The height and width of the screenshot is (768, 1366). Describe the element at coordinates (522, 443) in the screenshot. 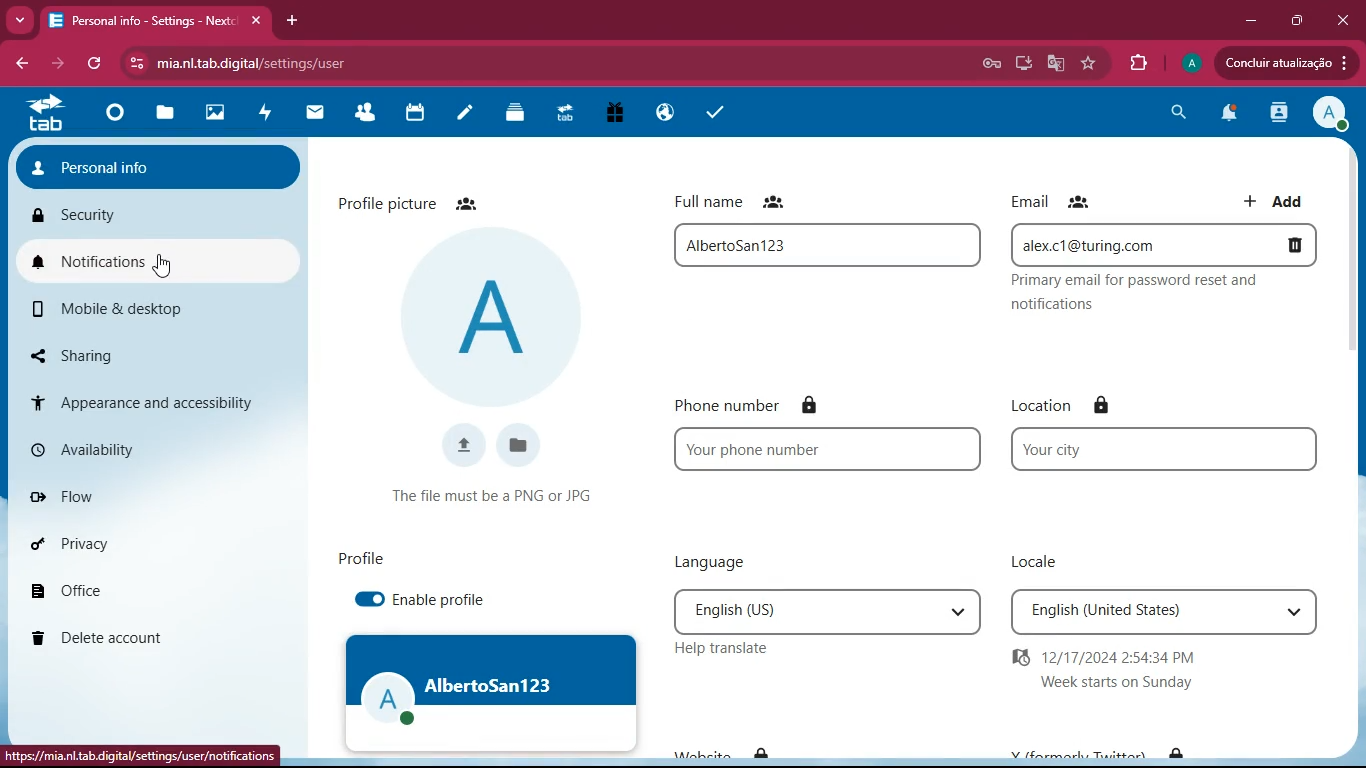

I see `files` at that location.